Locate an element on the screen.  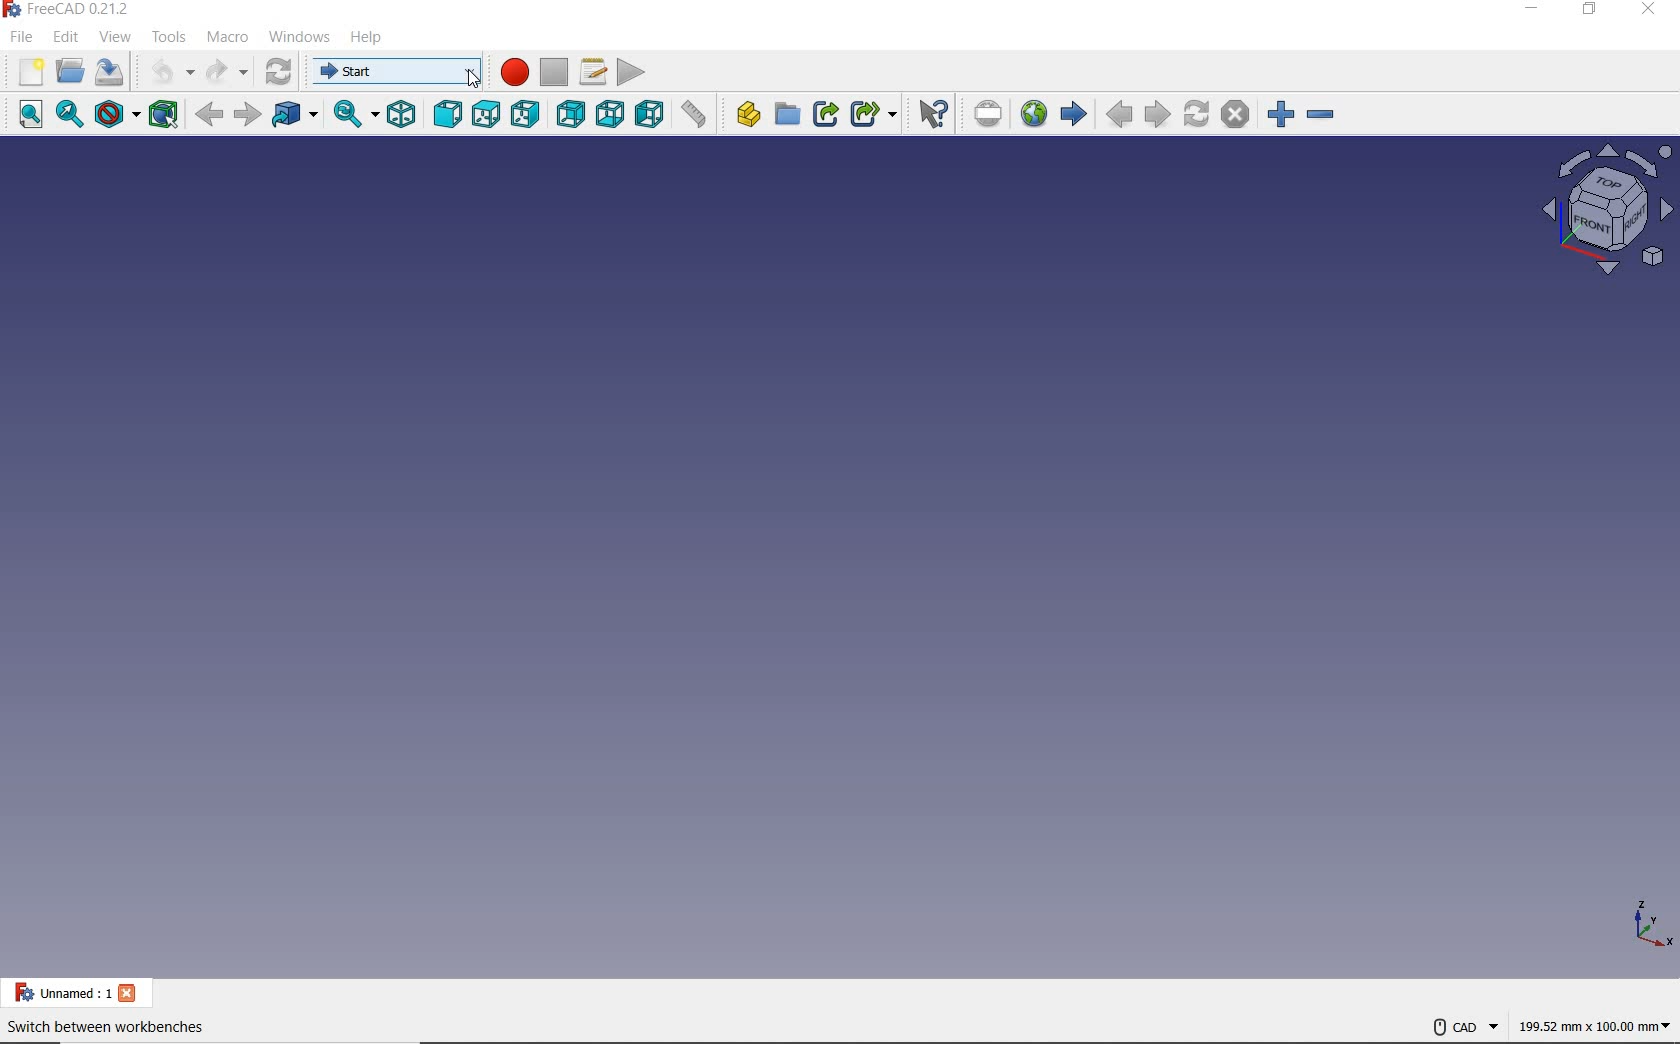
FORWARD is located at coordinates (248, 116).